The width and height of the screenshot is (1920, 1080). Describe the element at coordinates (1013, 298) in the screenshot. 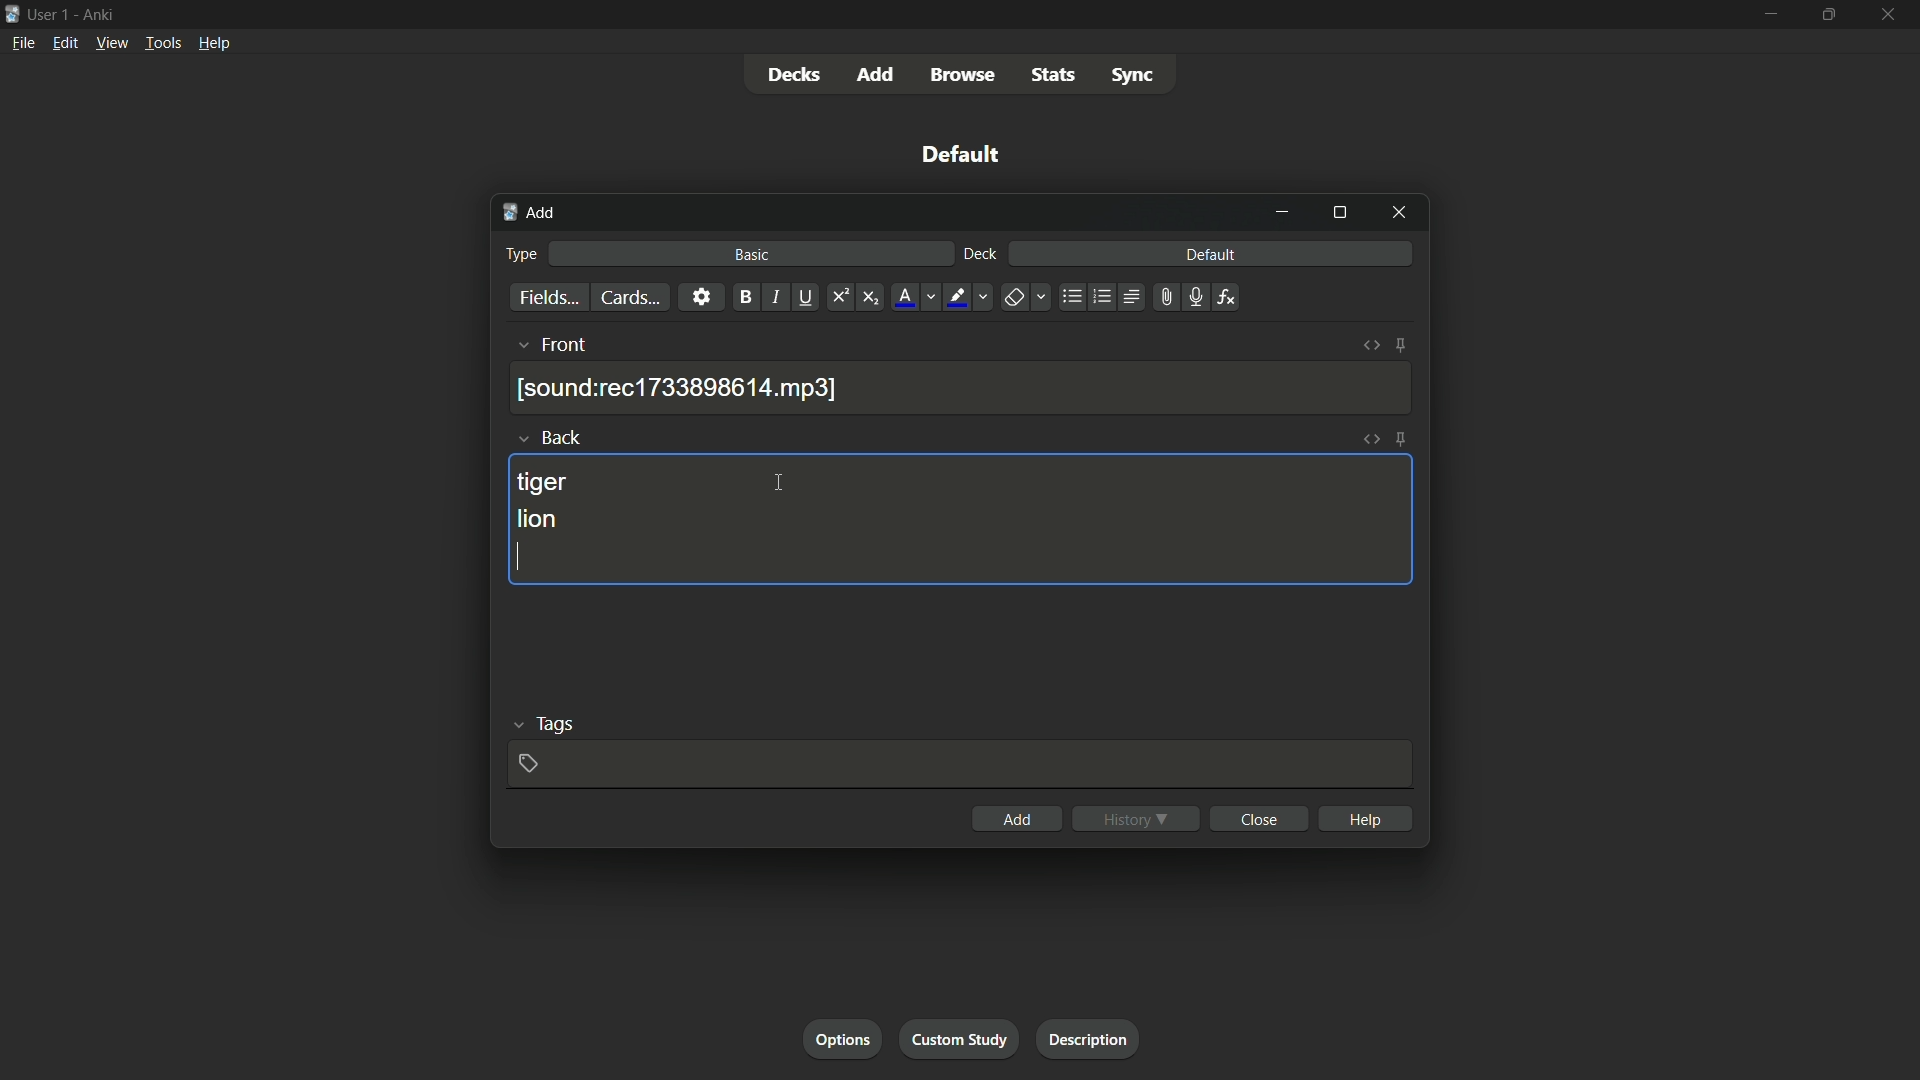

I see `remove  formatting` at that location.